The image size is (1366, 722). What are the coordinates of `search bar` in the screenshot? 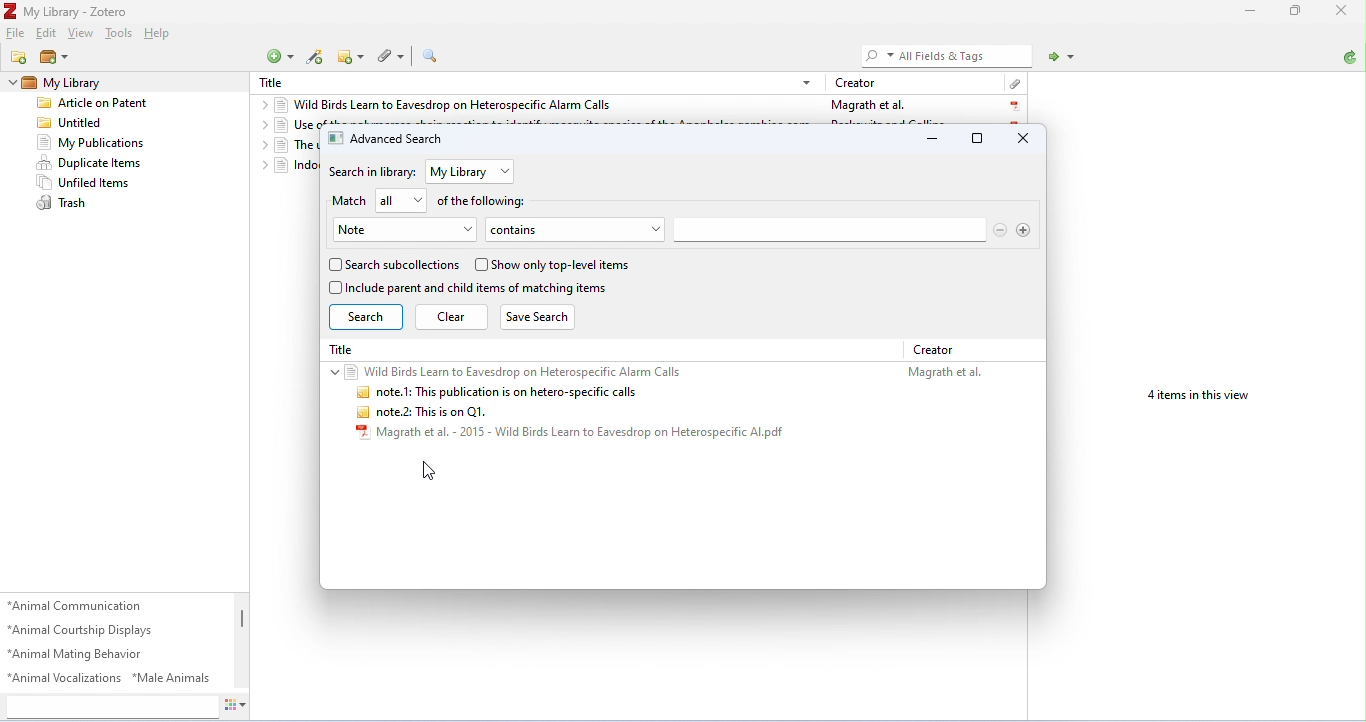 It's located at (829, 230).